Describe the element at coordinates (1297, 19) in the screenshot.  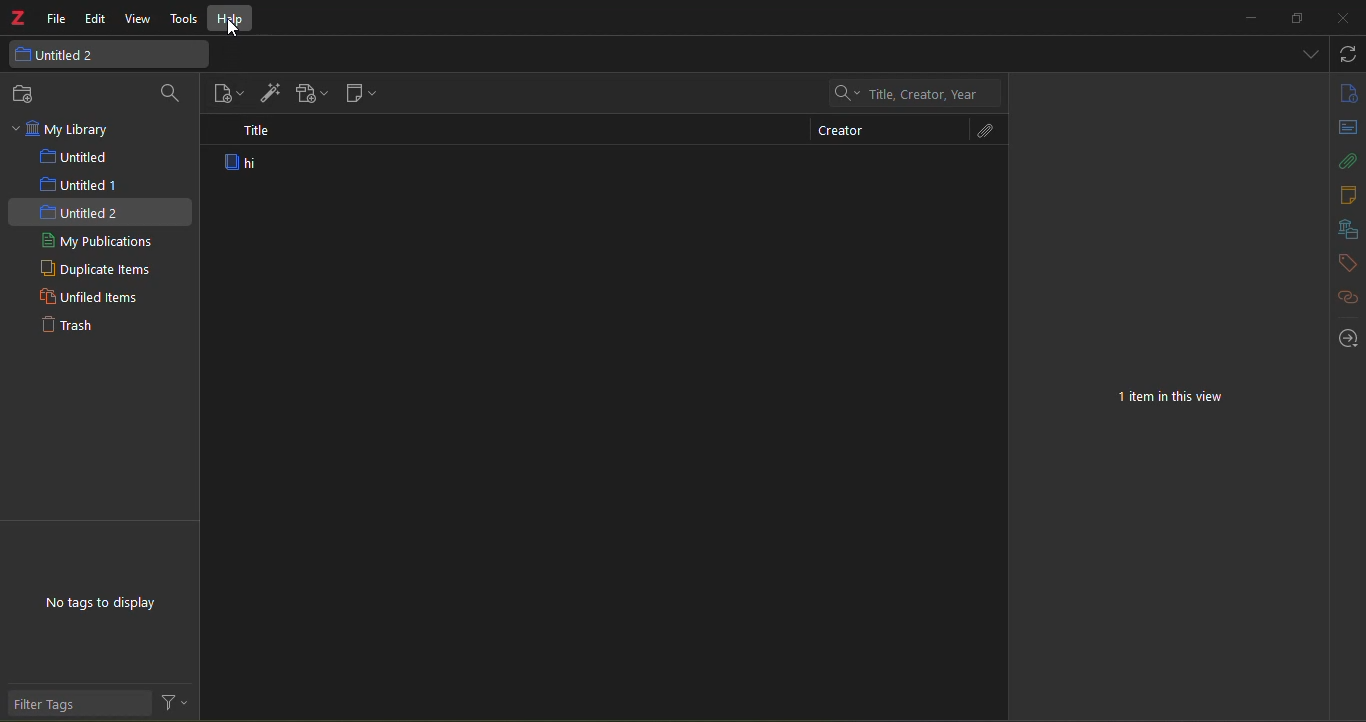
I see `resize` at that location.